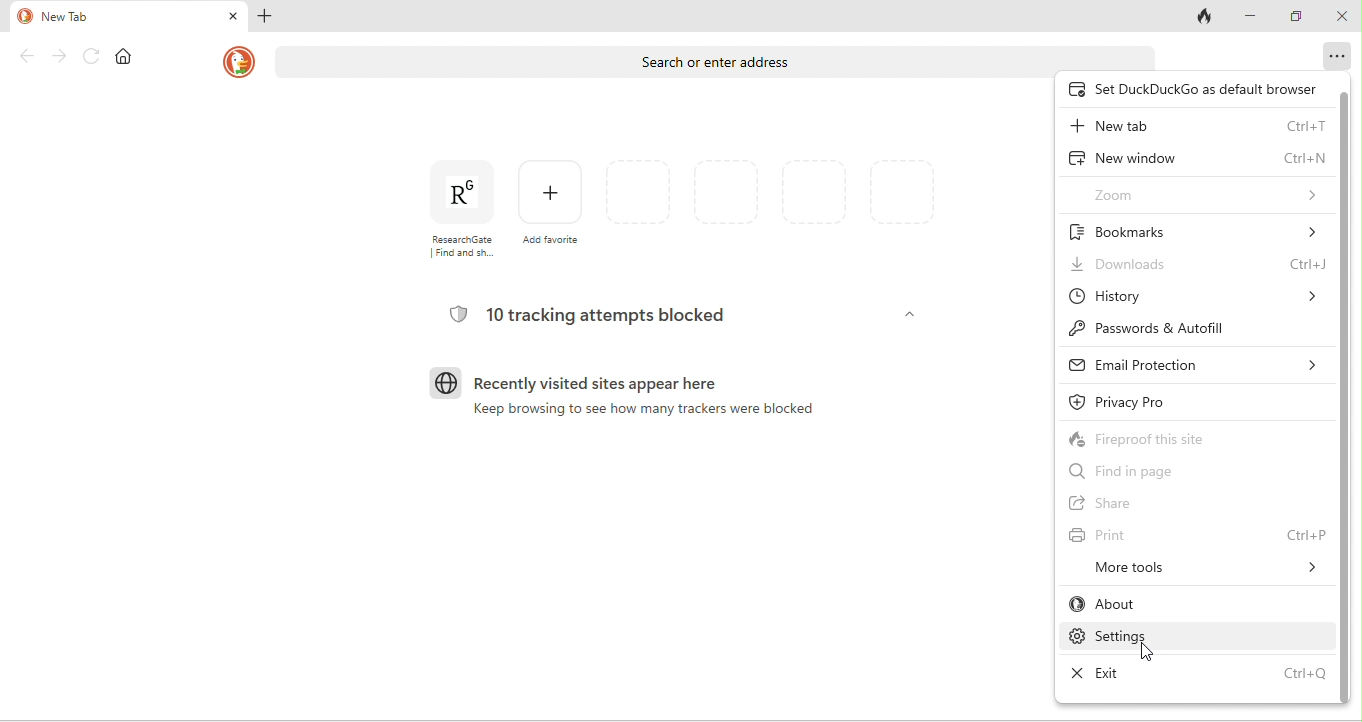  Describe the element at coordinates (1170, 439) in the screenshot. I see `fireproof this site` at that location.